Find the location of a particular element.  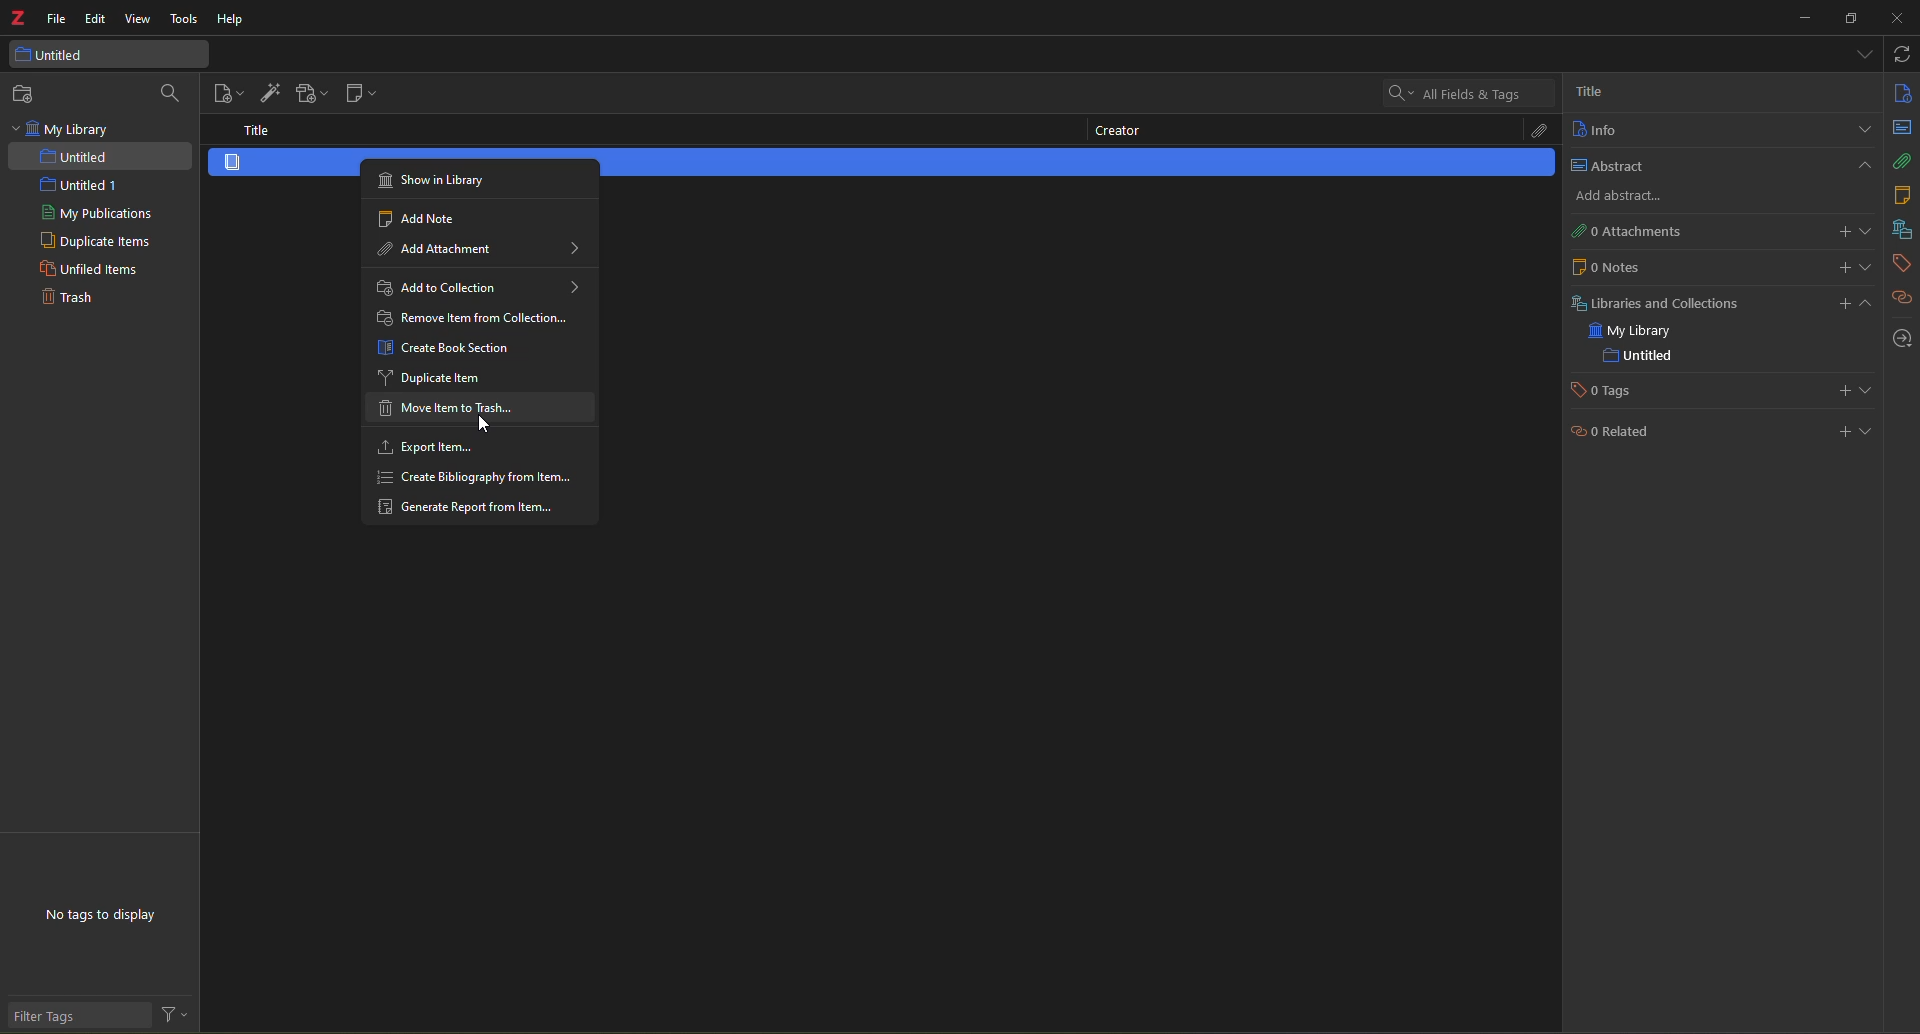

creator is located at coordinates (1115, 133).